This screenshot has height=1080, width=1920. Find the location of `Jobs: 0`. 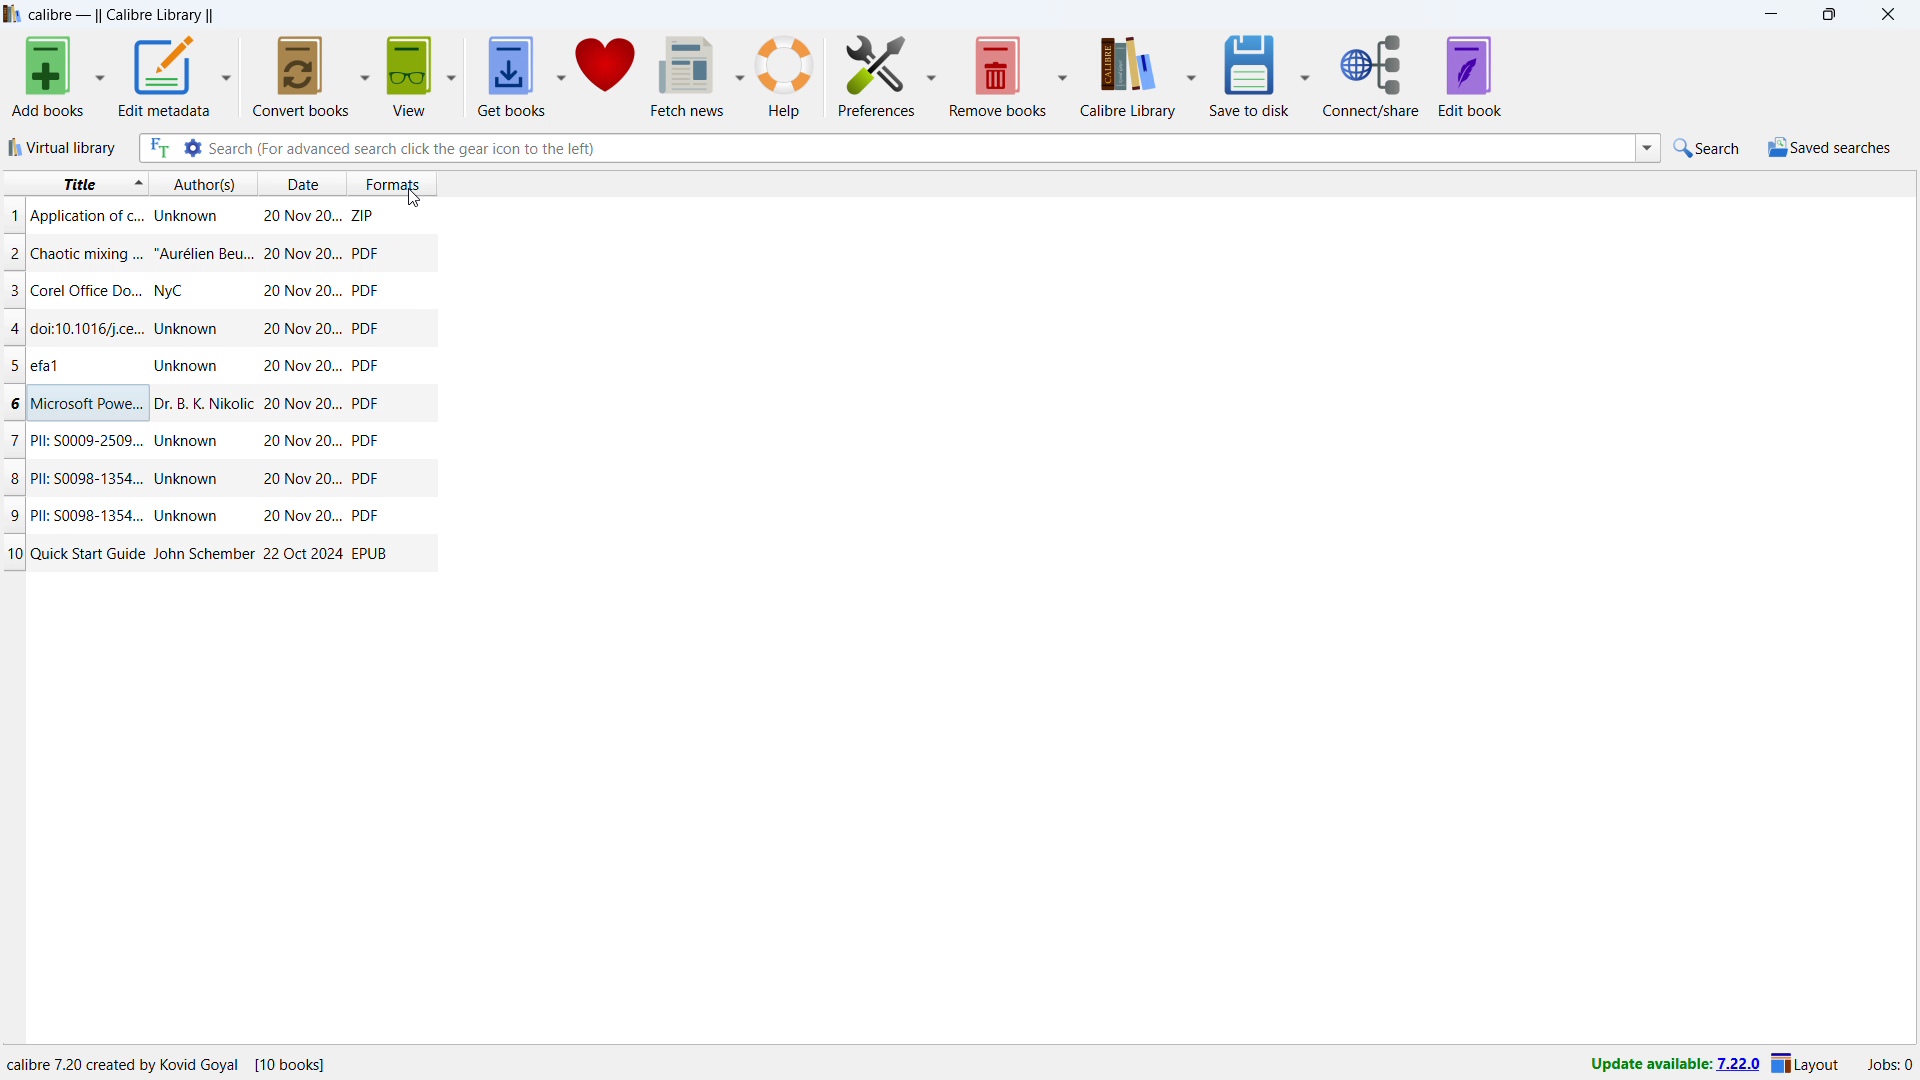

Jobs: 0 is located at coordinates (1888, 1063).